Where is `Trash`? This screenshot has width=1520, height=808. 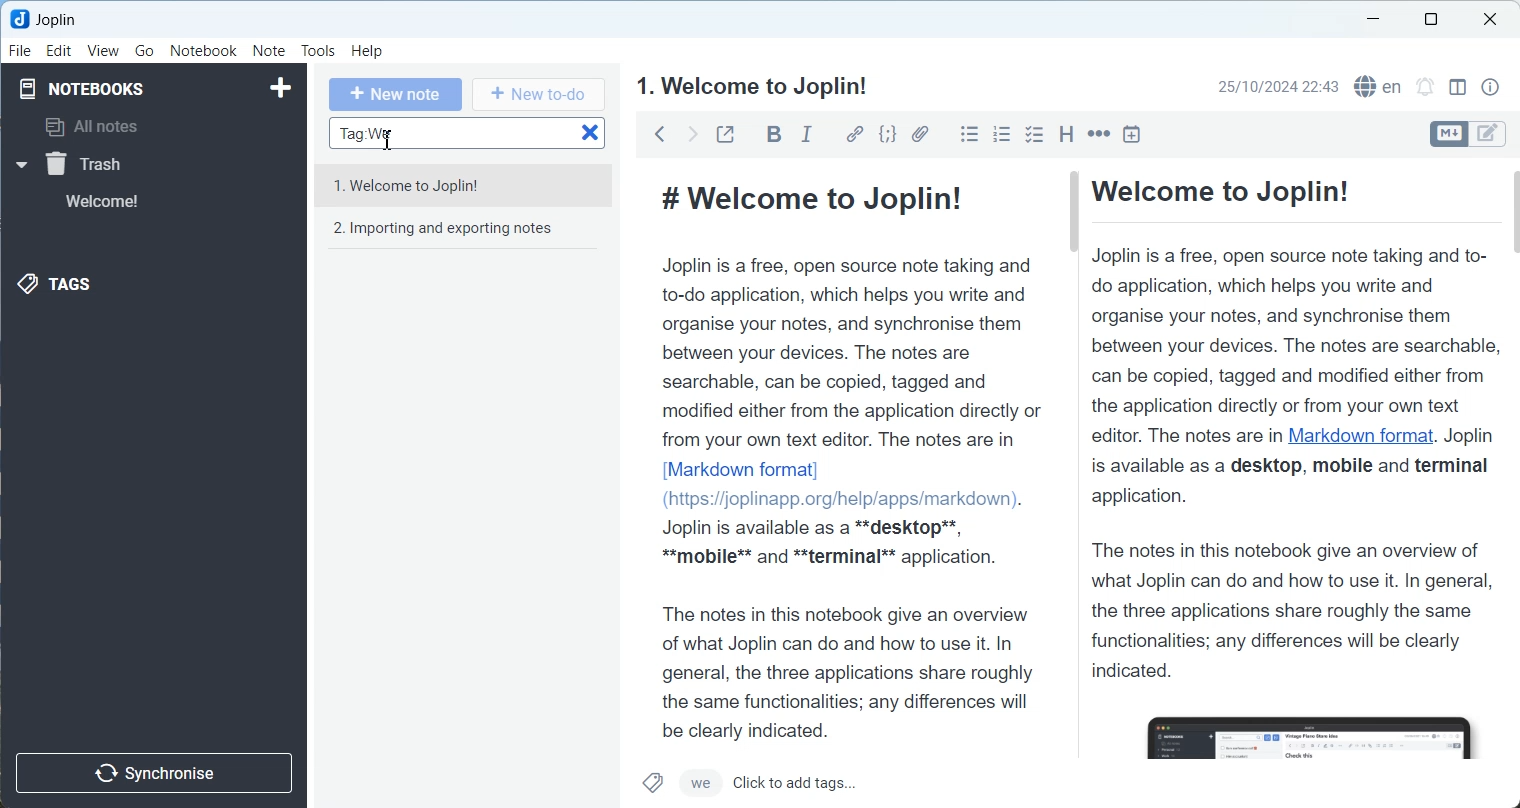
Trash is located at coordinates (129, 163).